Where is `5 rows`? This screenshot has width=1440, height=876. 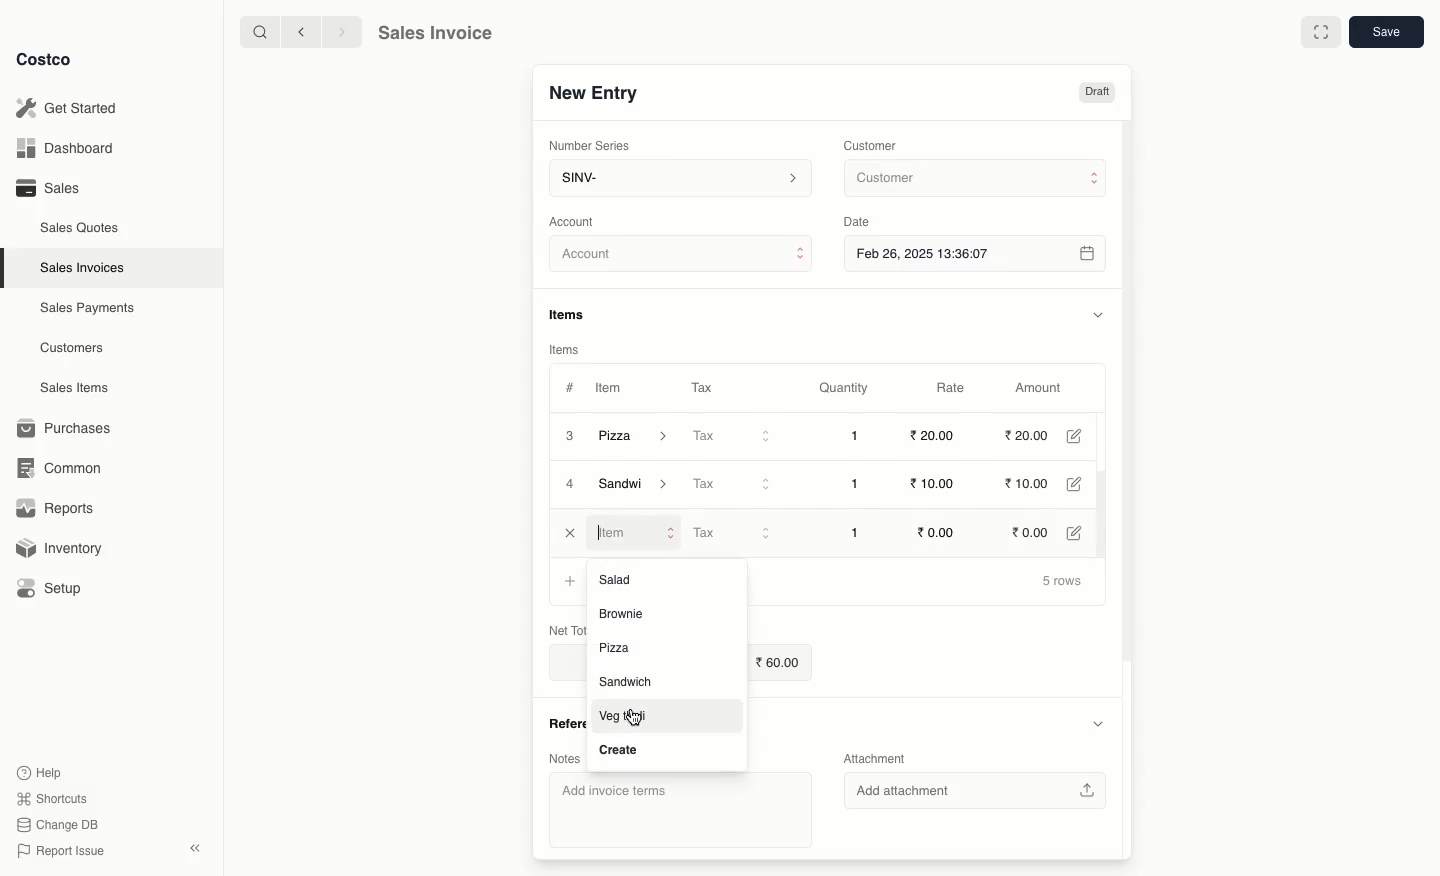 5 rows is located at coordinates (1063, 582).